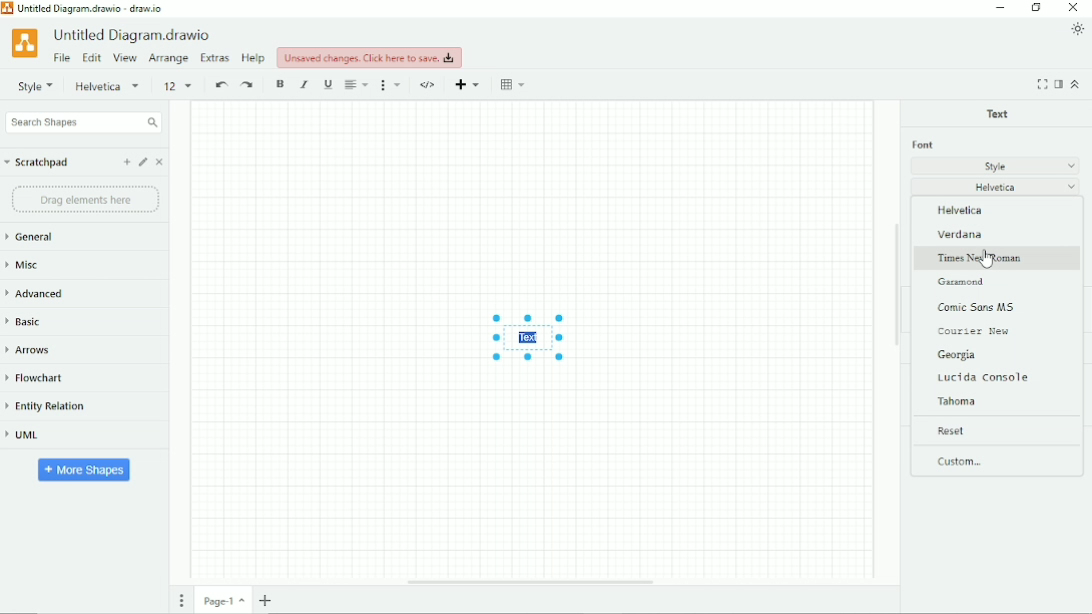 The image size is (1092, 614). Describe the element at coordinates (216, 59) in the screenshot. I see `Extras` at that location.